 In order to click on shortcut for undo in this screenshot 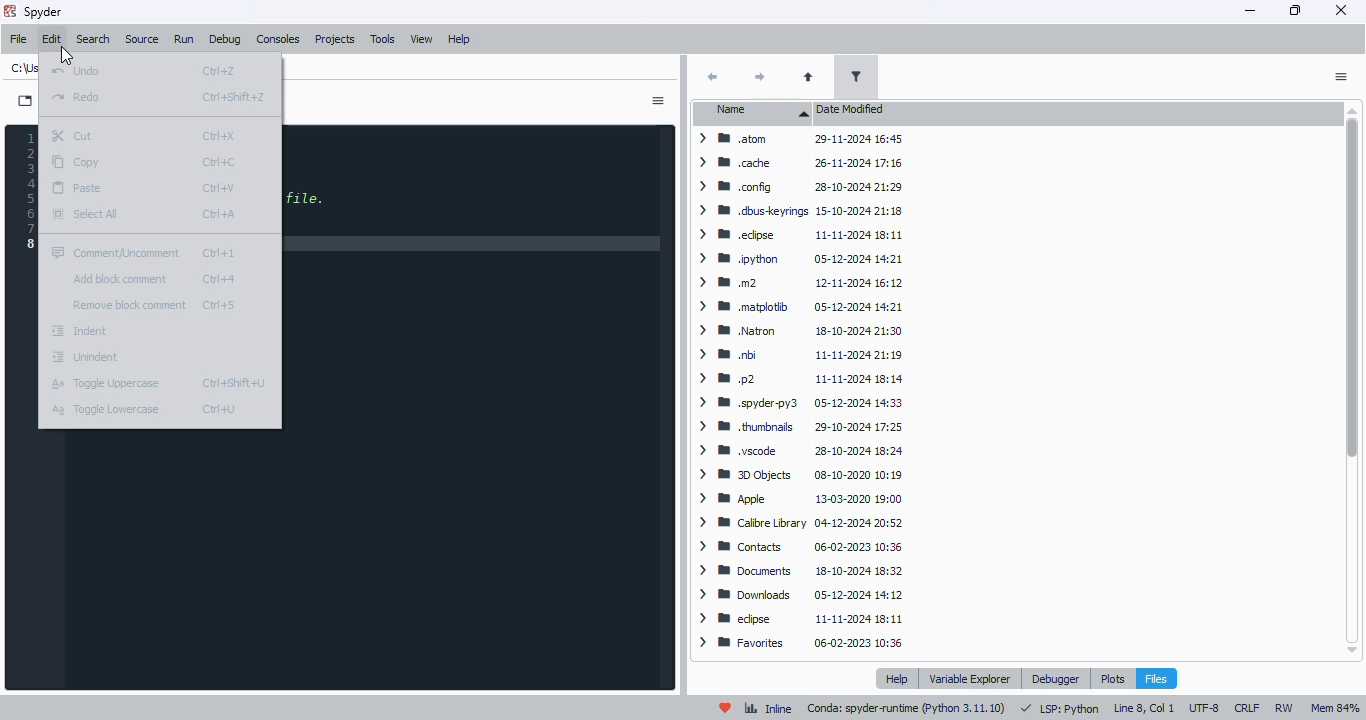, I will do `click(219, 72)`.